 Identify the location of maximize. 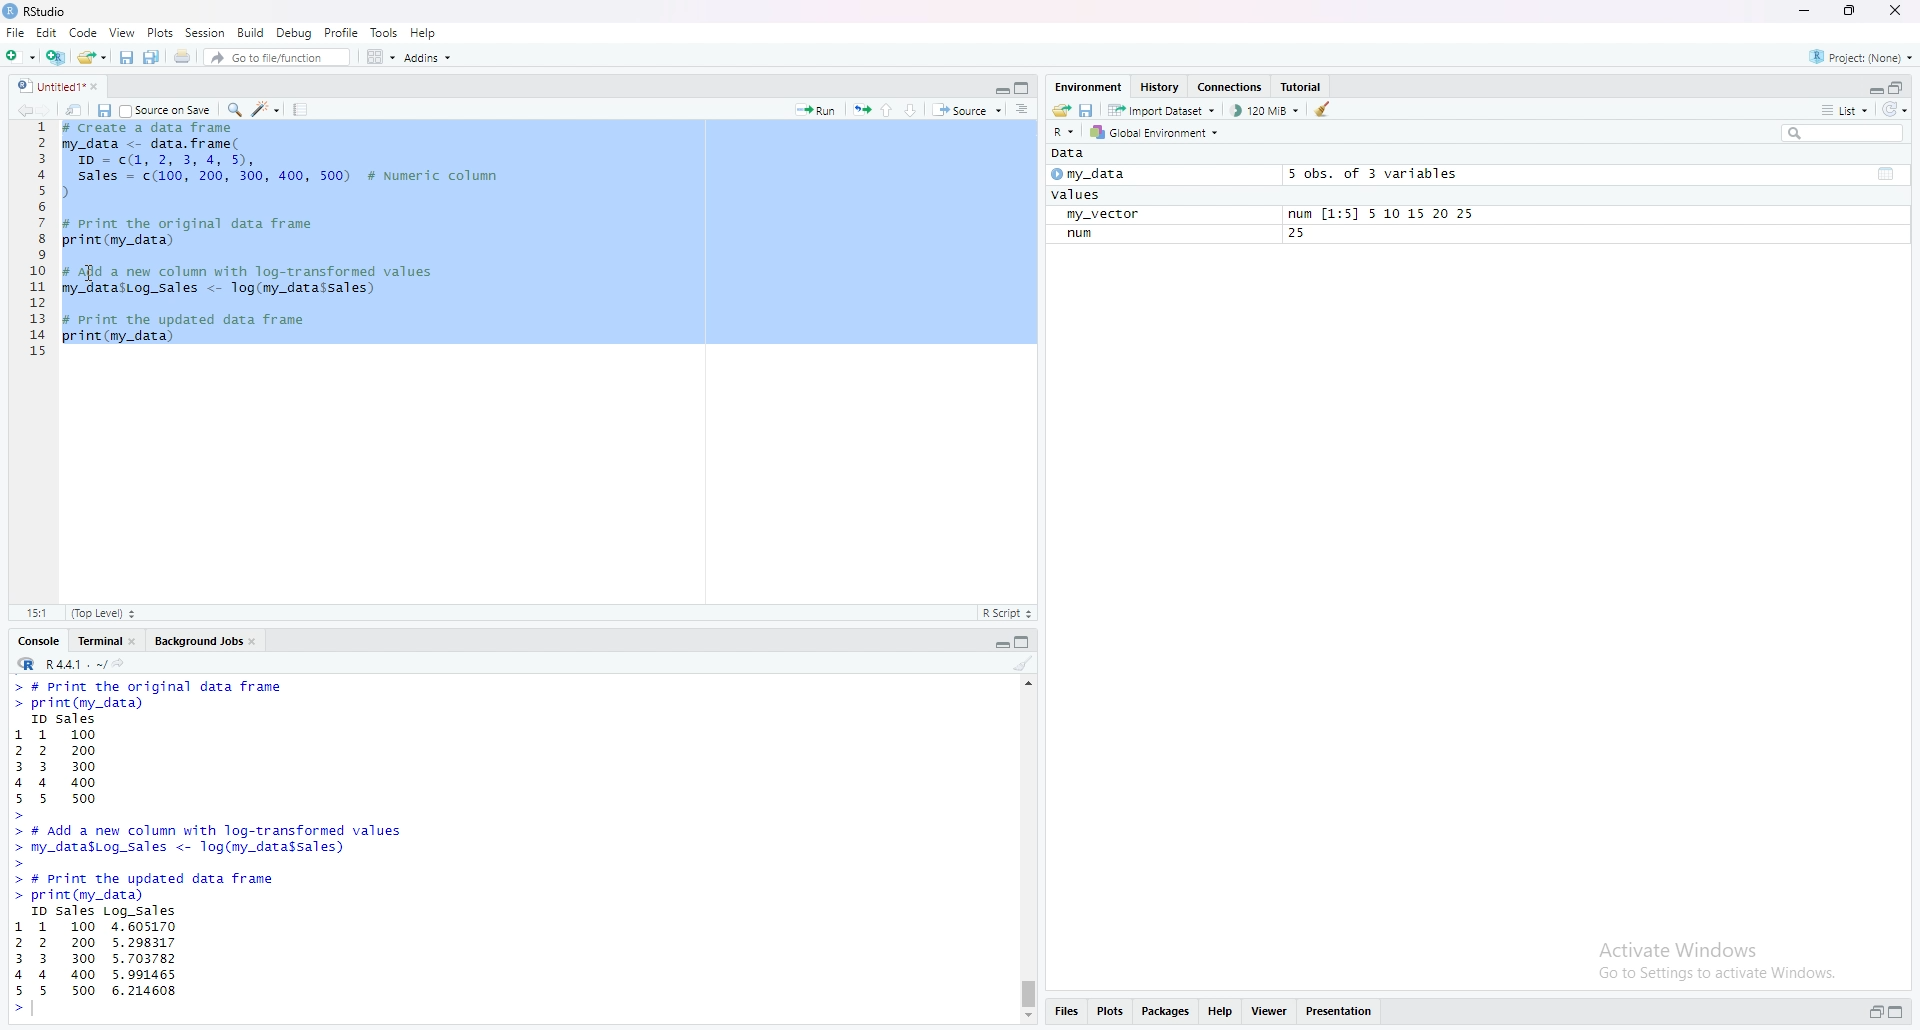
(1901, 1009).